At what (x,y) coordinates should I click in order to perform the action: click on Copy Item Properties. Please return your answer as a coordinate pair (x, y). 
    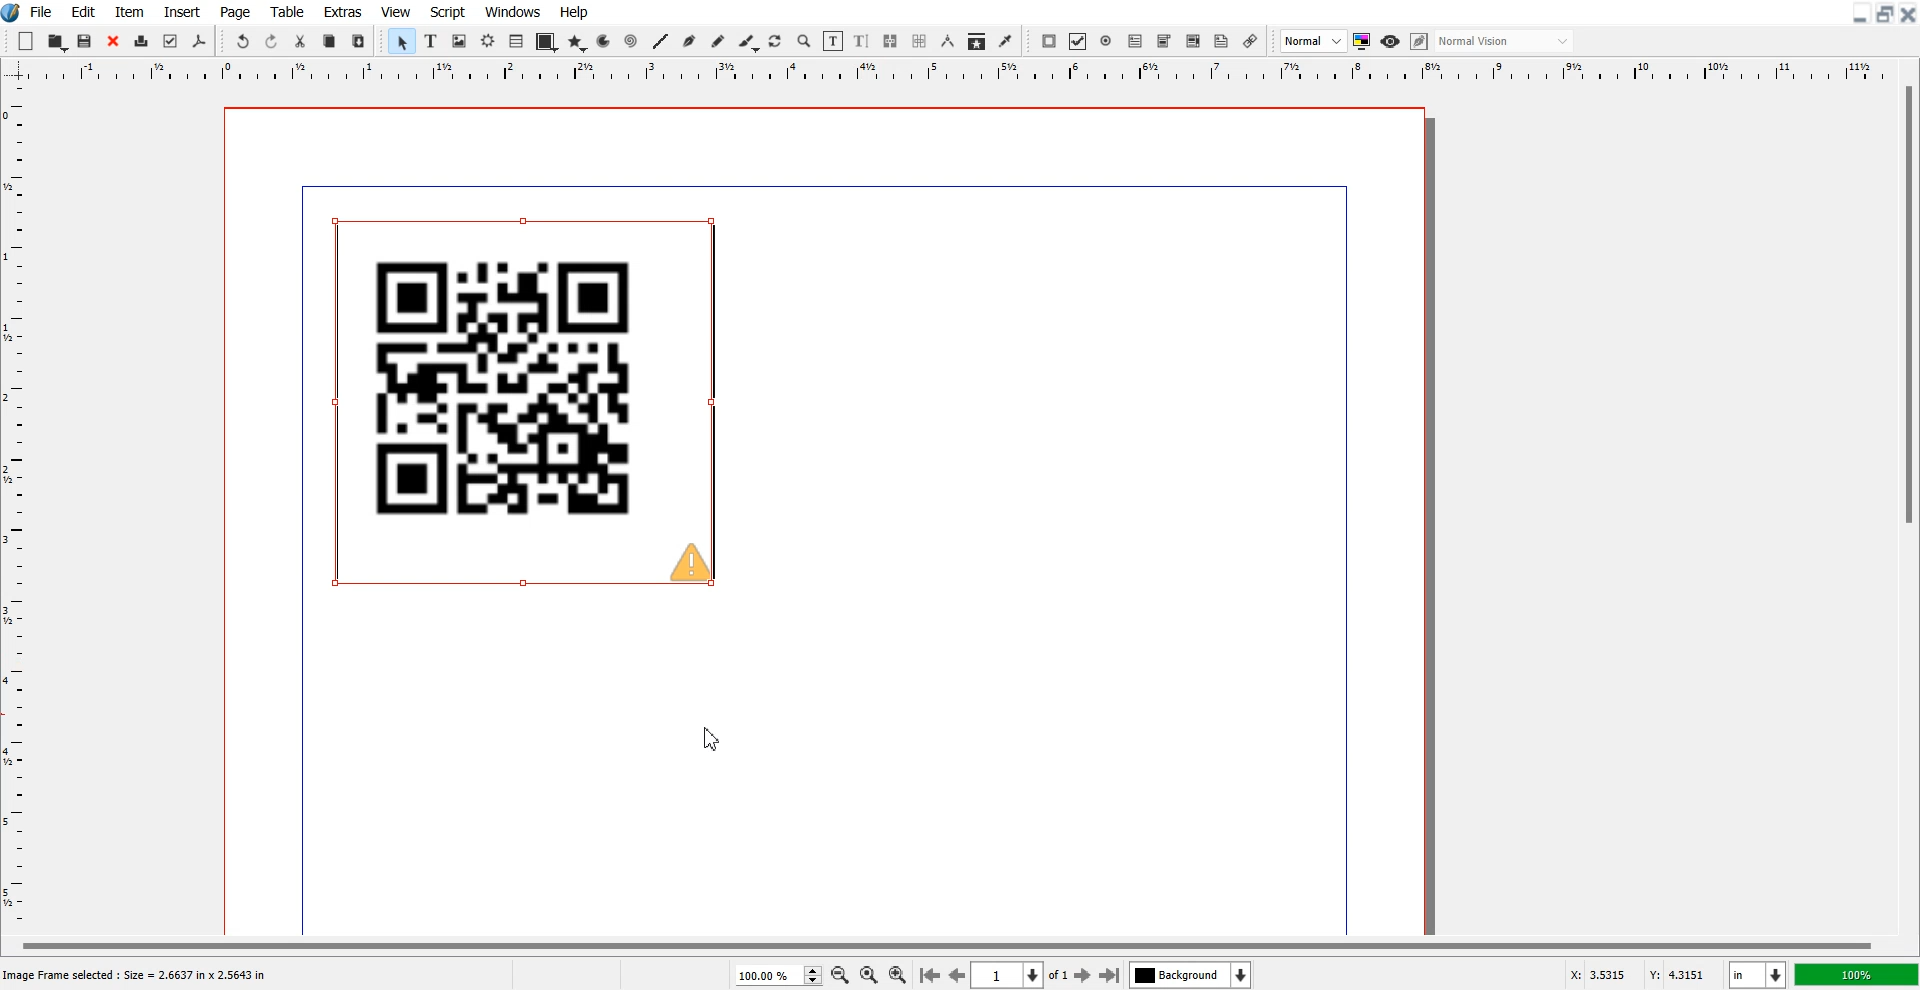
    Looking at the image, I should click on (976, 41).